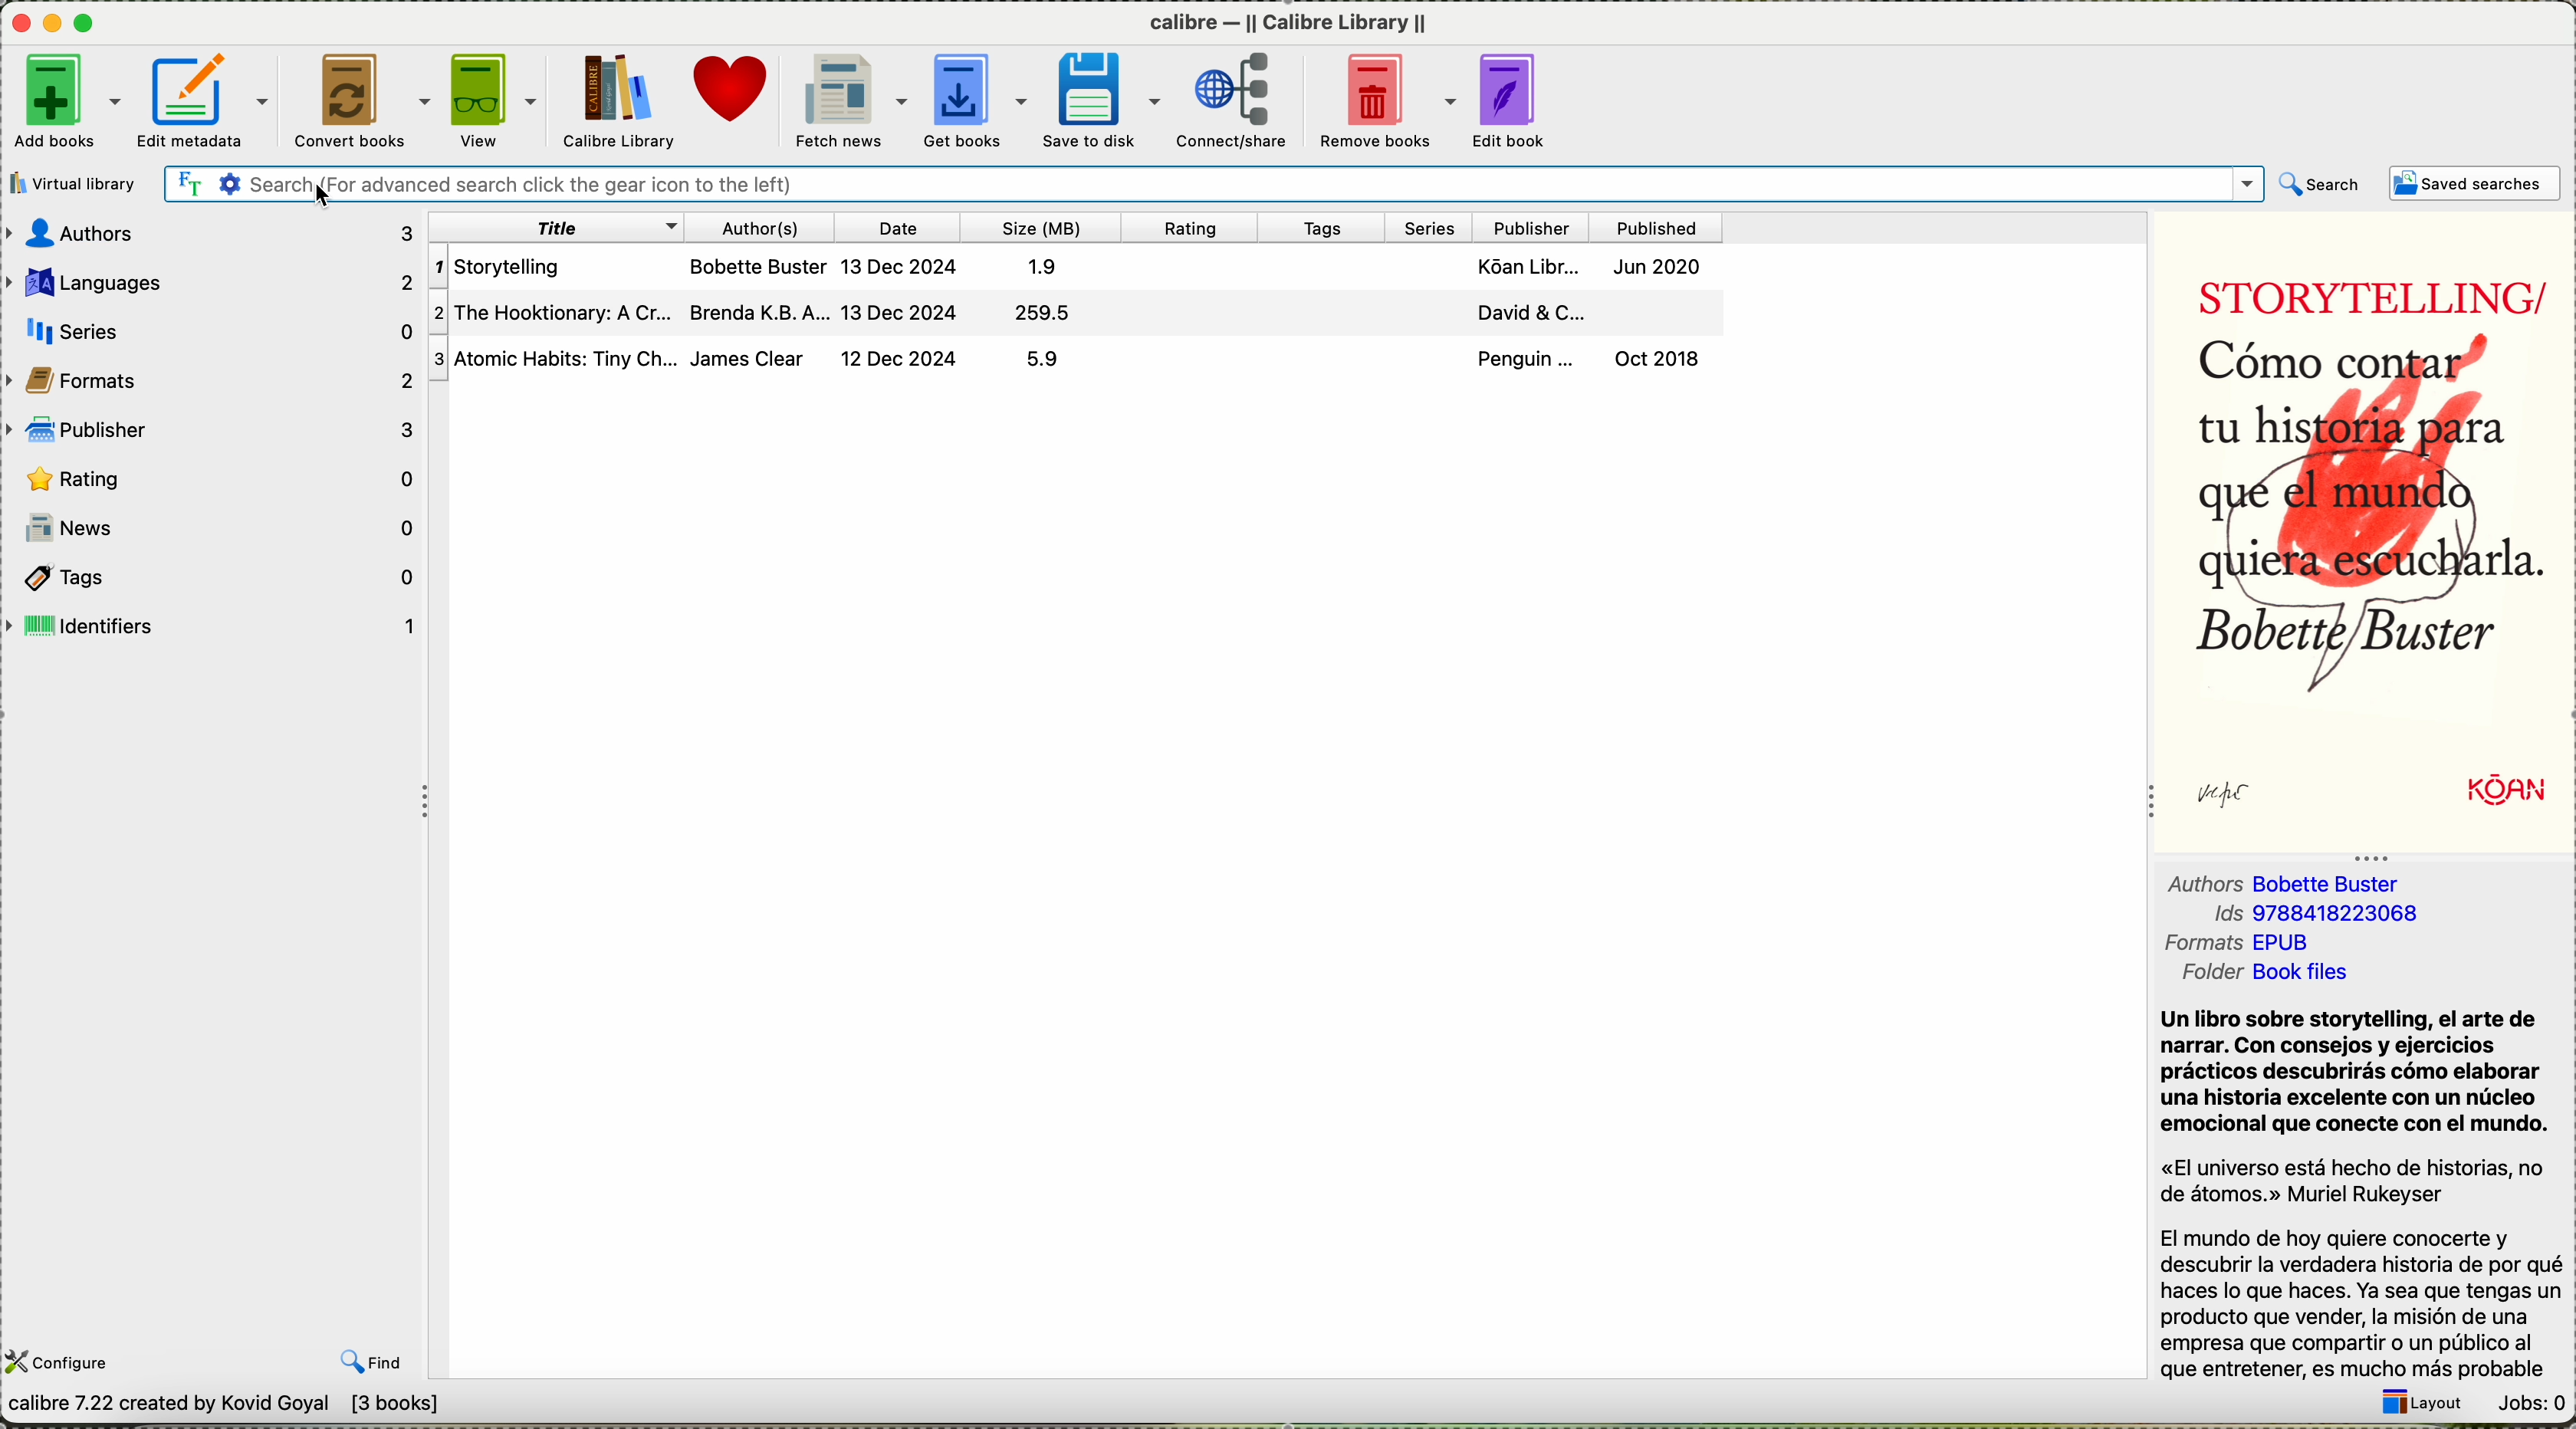 Image resolution: width=2576 pixels, height=1429 pixels. I want to click on layout, so click(2423, 1405).